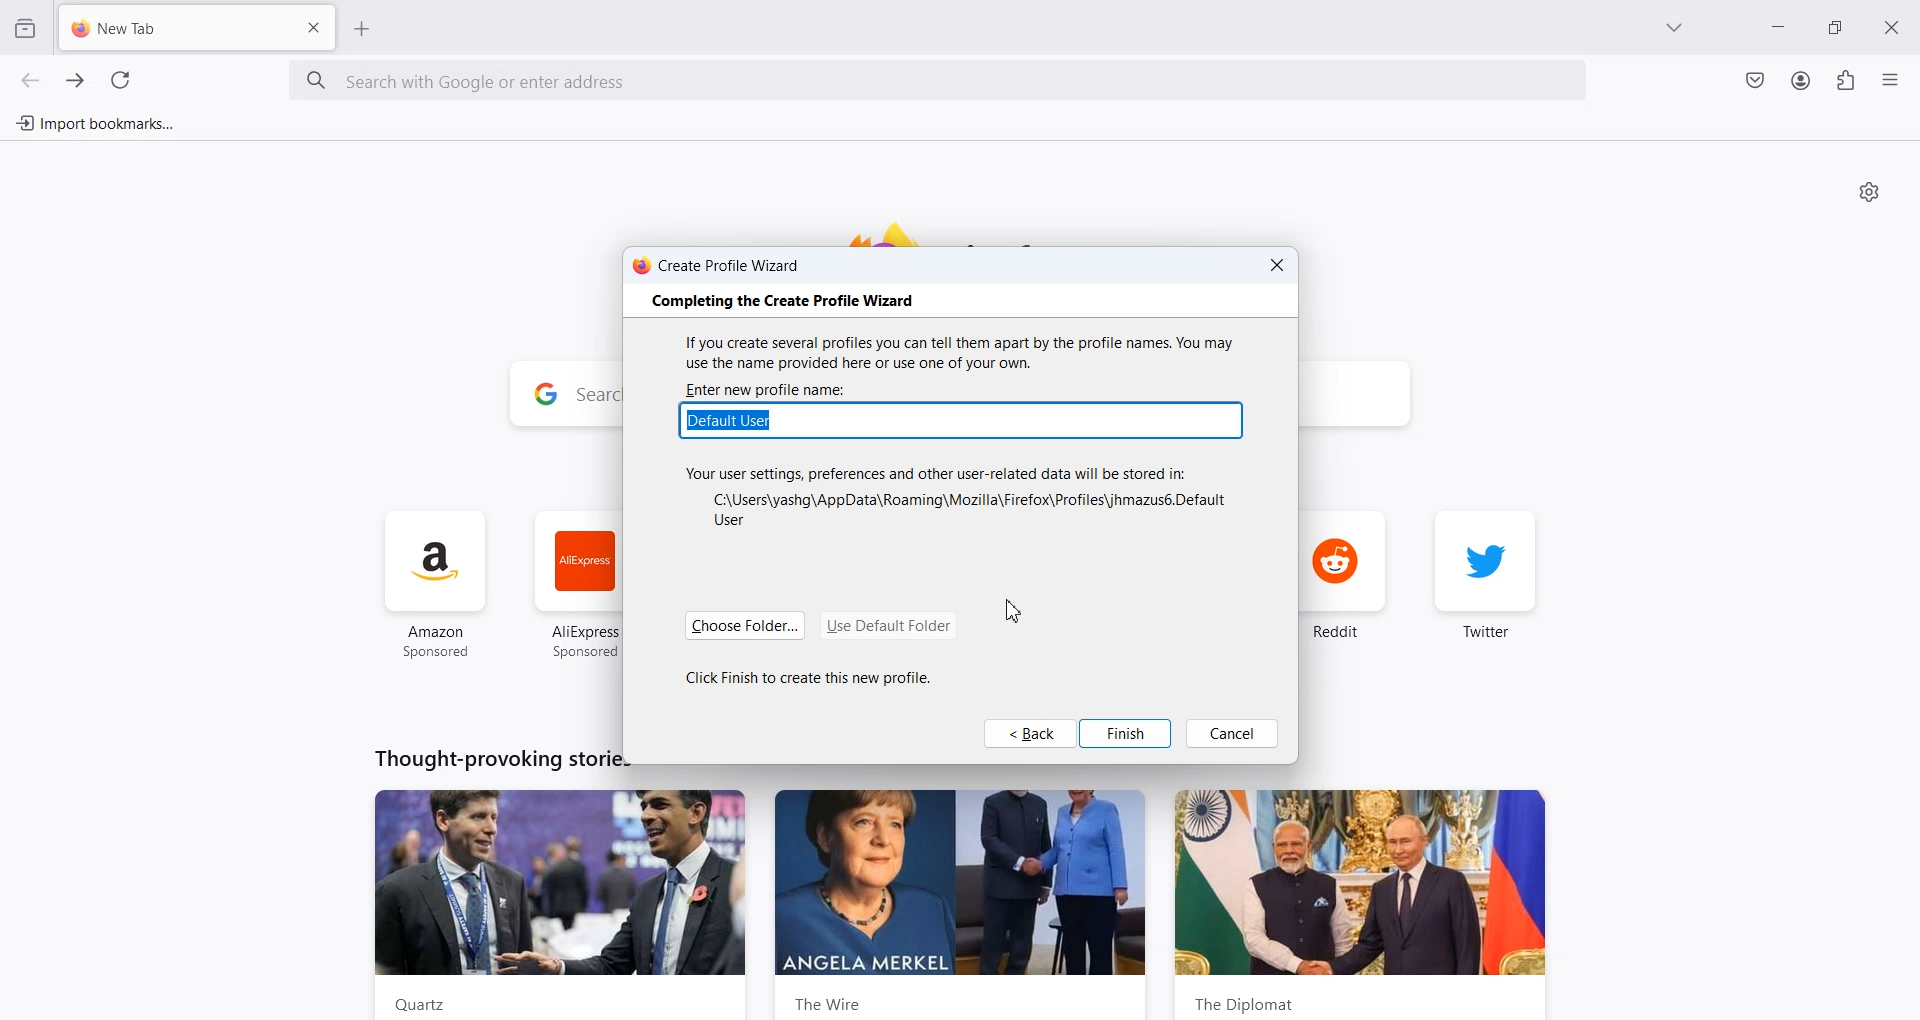 The height and width of the screenshot is (1020, 1920). I want to click on Your user settings, preferences and other user-related data will be stored in:, so click(940, 471).